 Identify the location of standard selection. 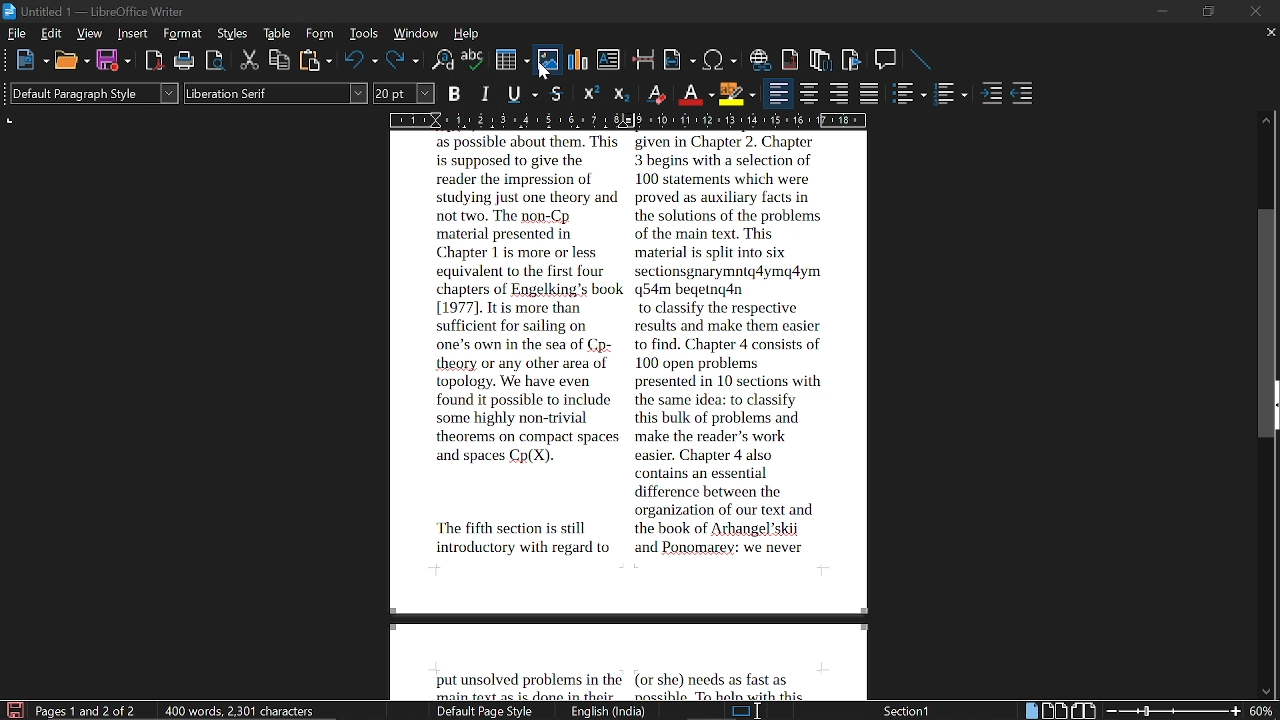
(743, 711).